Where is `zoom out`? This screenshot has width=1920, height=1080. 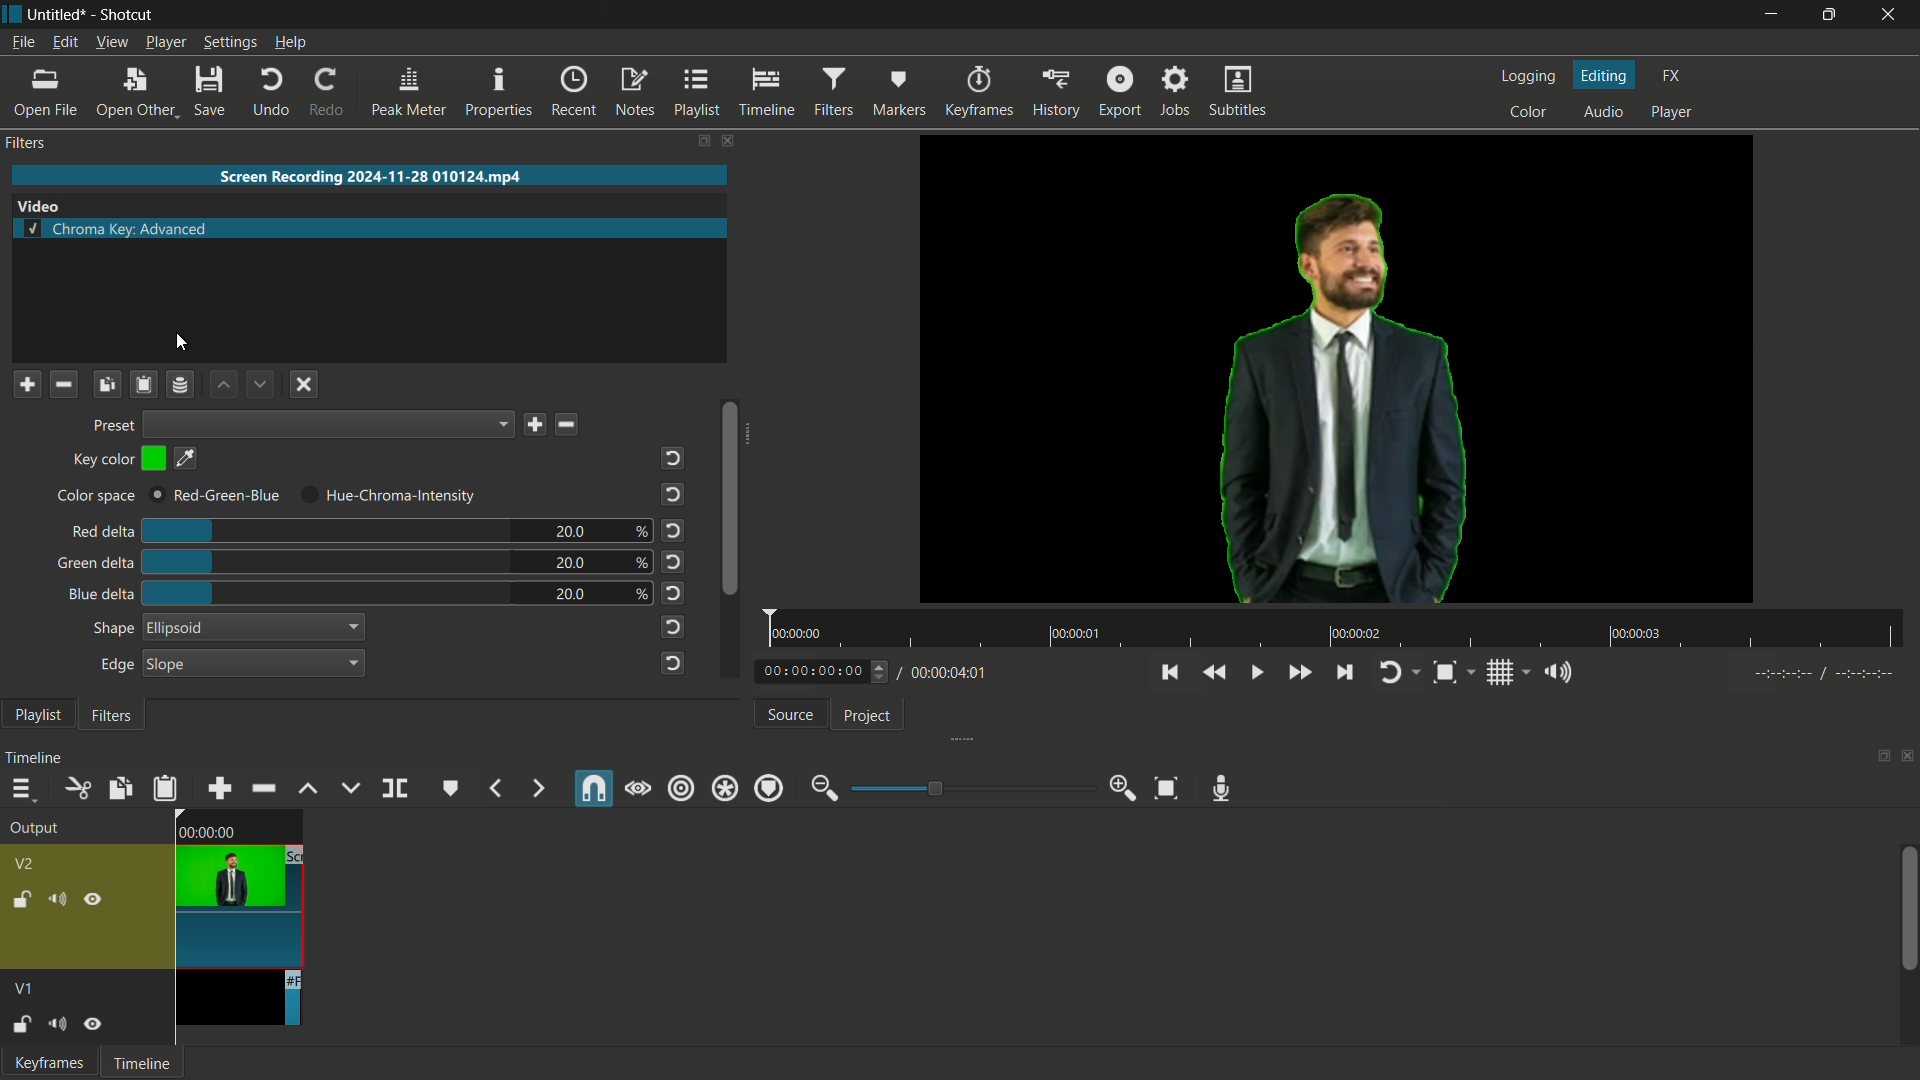 zoom out is located at coordinates (823, 788).